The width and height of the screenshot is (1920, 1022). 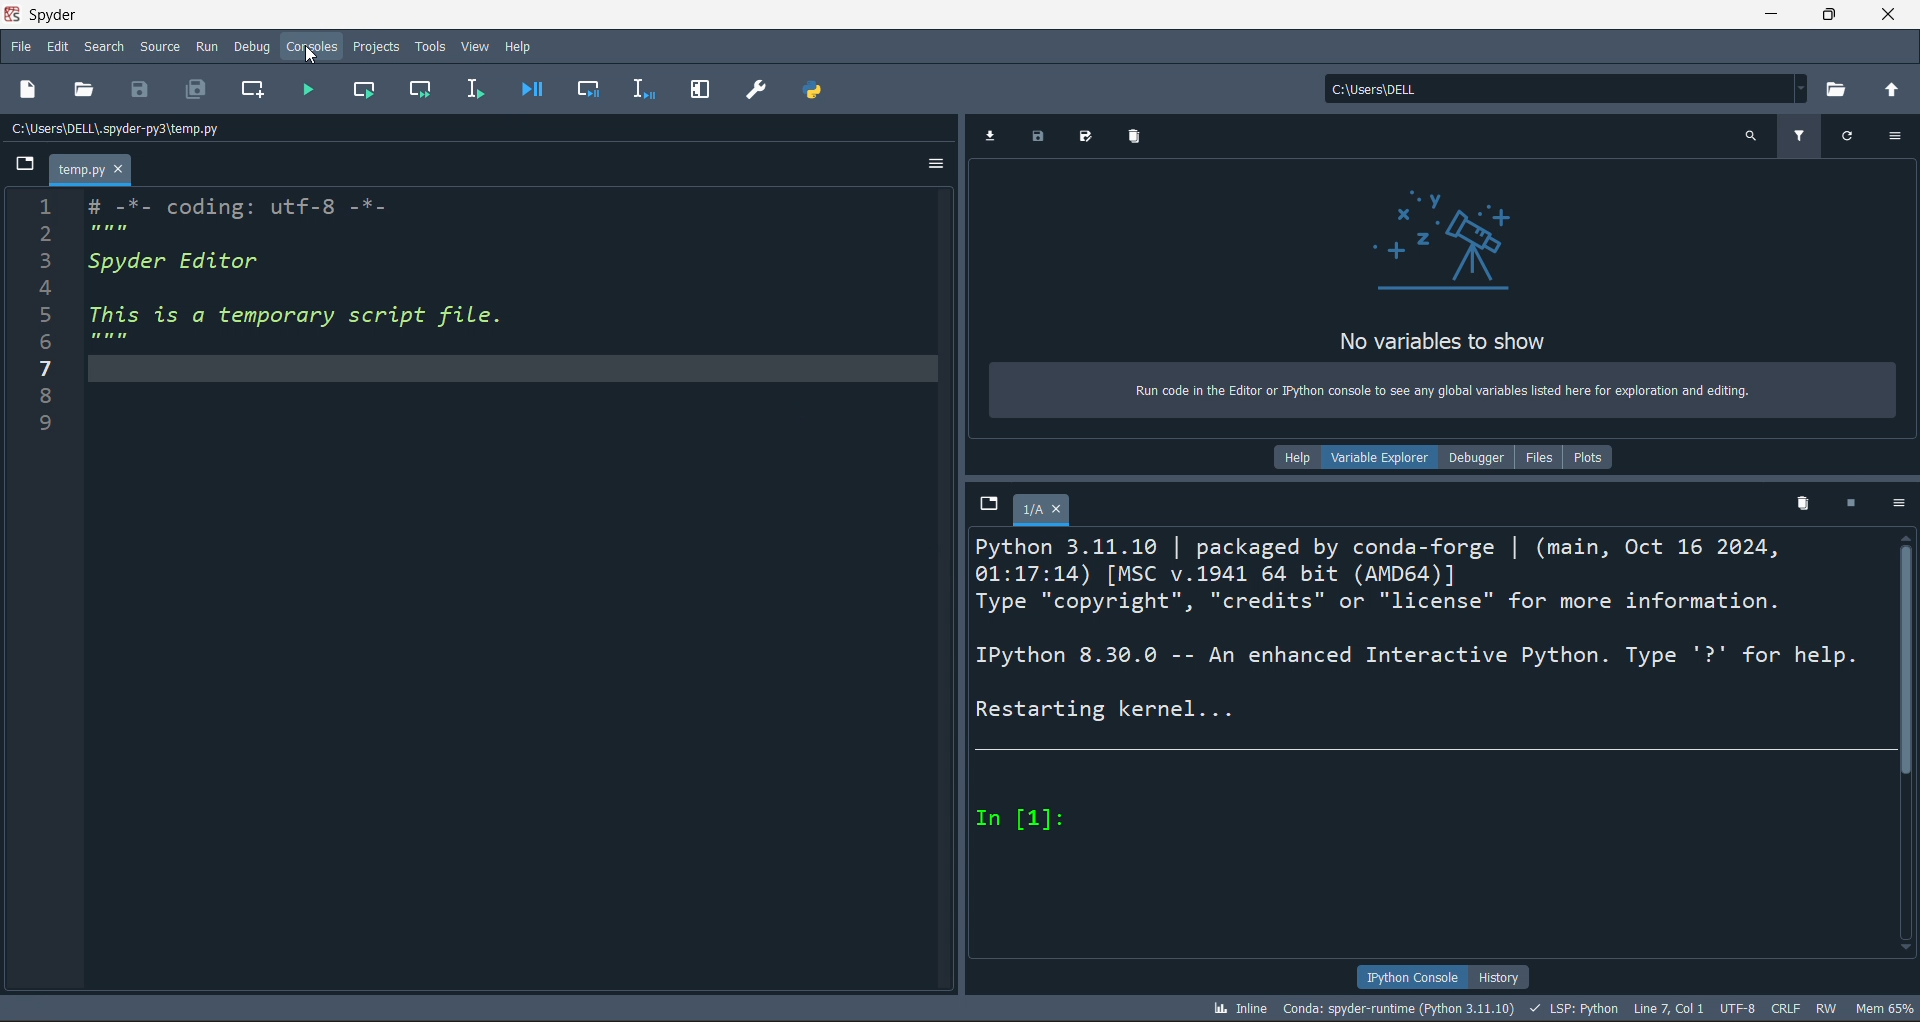 I want to click on c:\users\dell, so click(x=1563, y=85).